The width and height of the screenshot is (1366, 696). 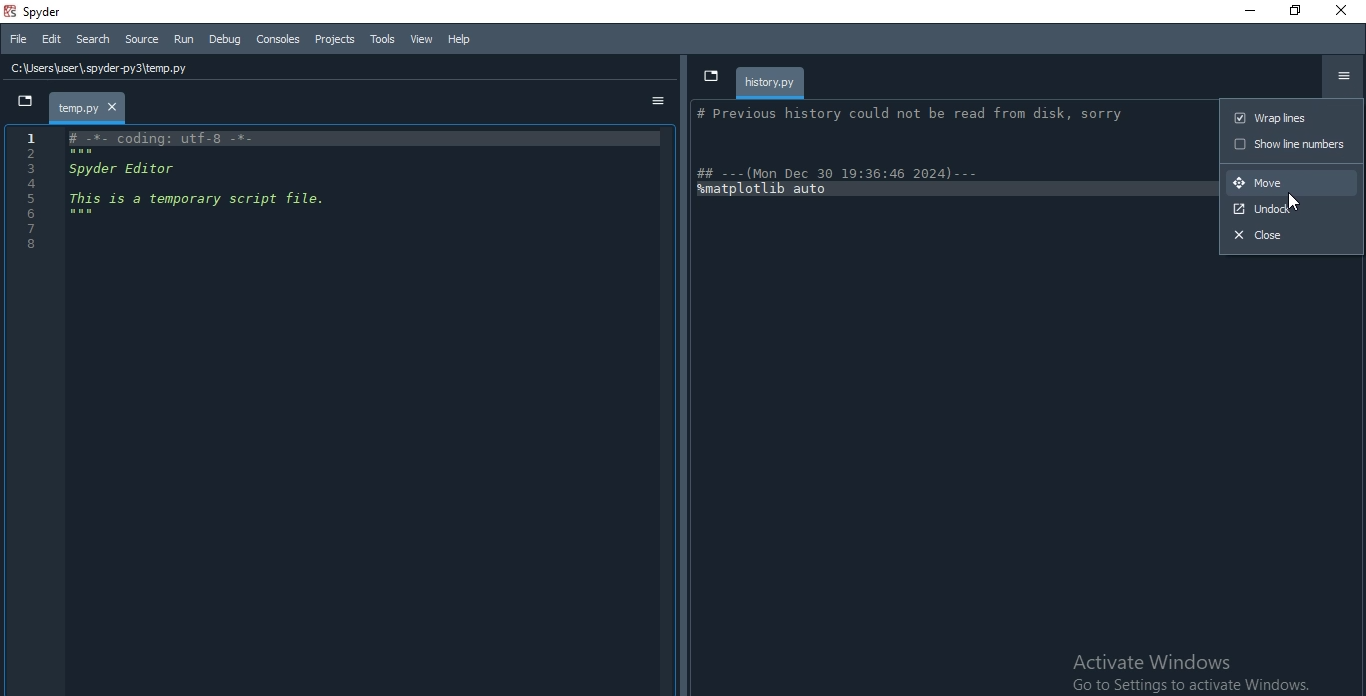 I want to click on IDE, so click(x=341, y=411).